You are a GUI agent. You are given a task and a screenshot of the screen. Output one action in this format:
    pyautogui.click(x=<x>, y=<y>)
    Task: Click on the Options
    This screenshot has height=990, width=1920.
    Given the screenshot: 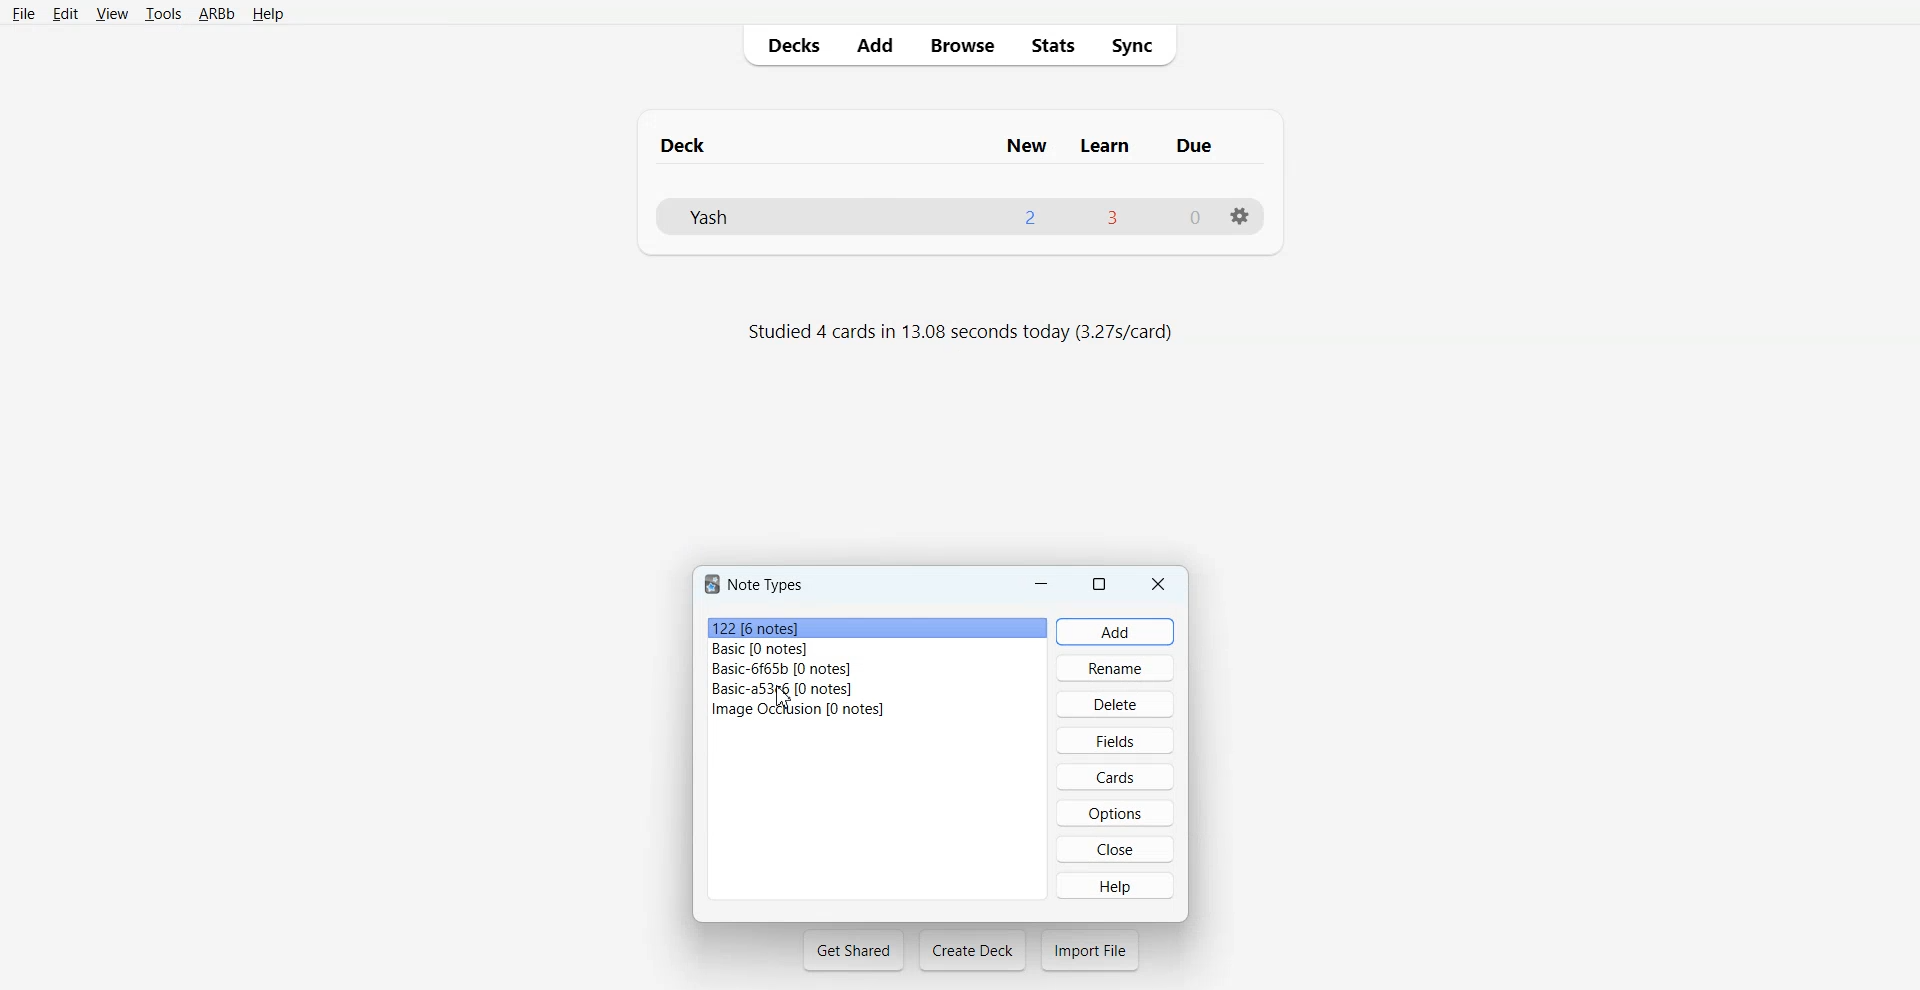 What is the action you would take?
    pyautogui.click(x=1115, y=813)
    